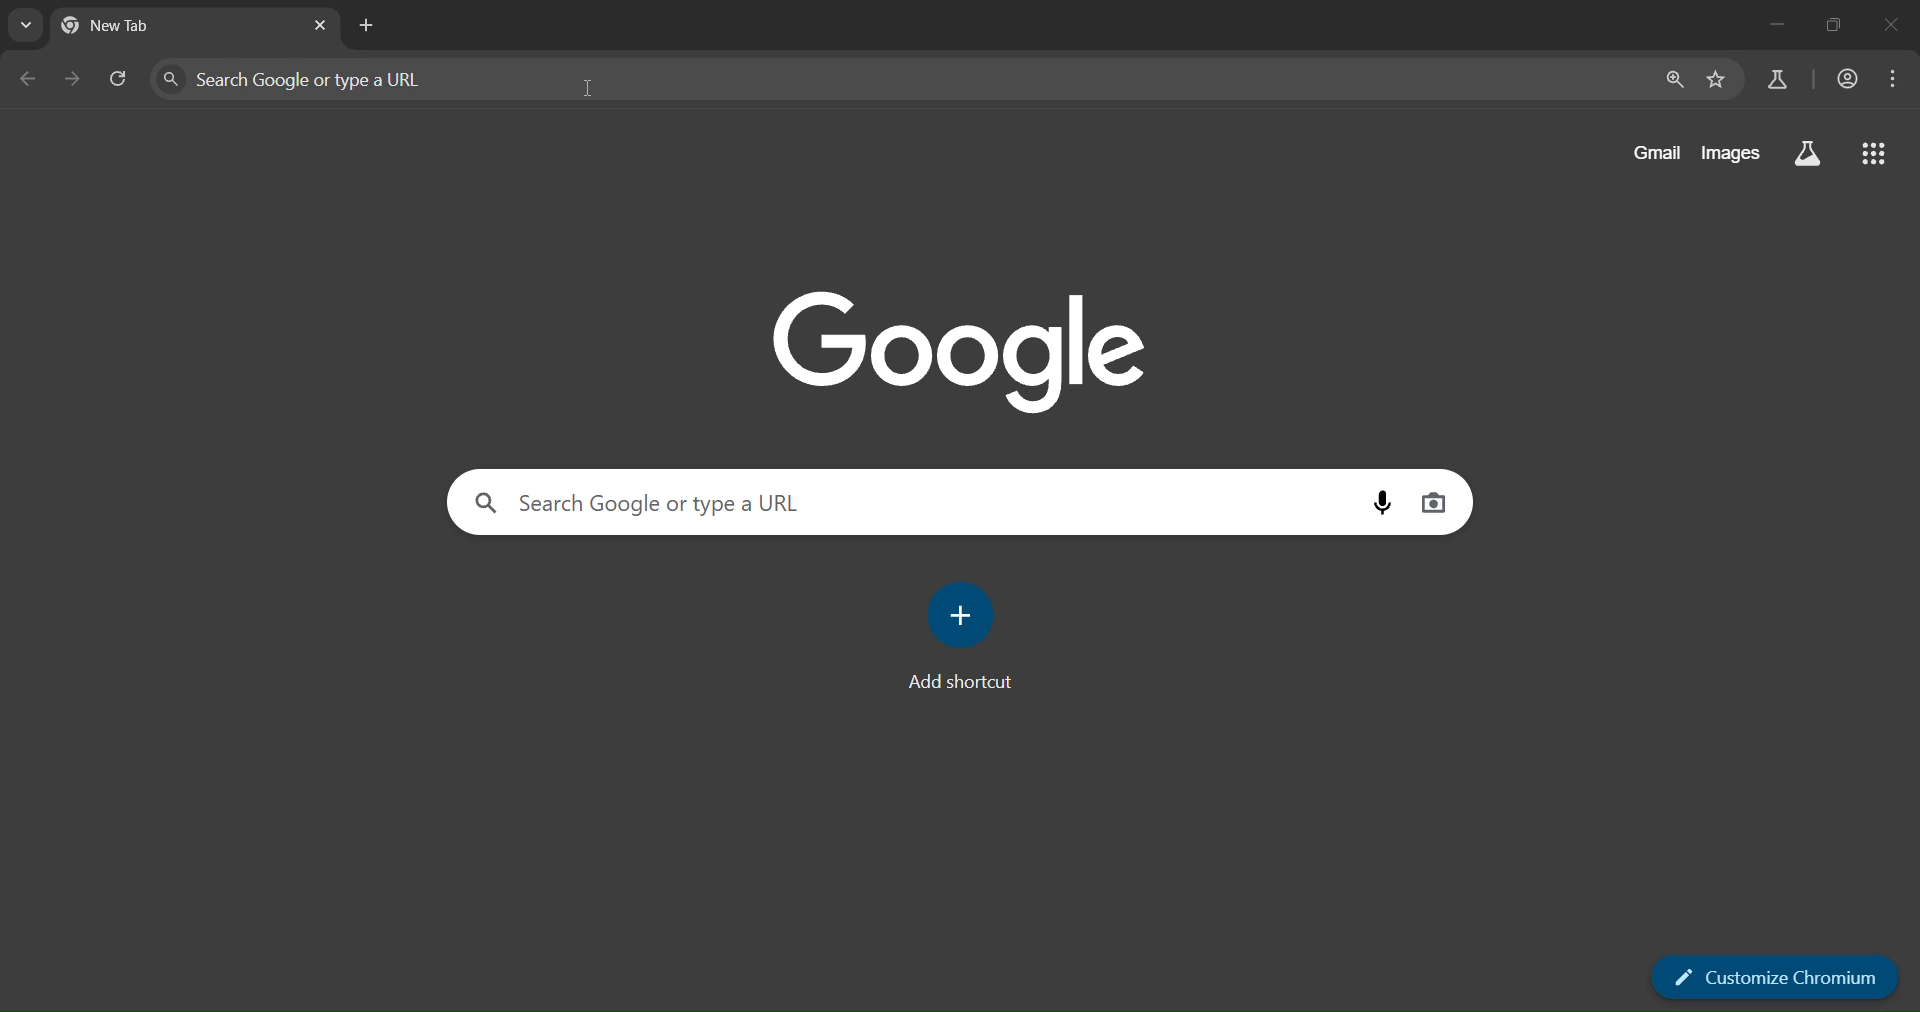 The image size is (1920, 1012). I want to click on go forward one page, so click(77, 82).